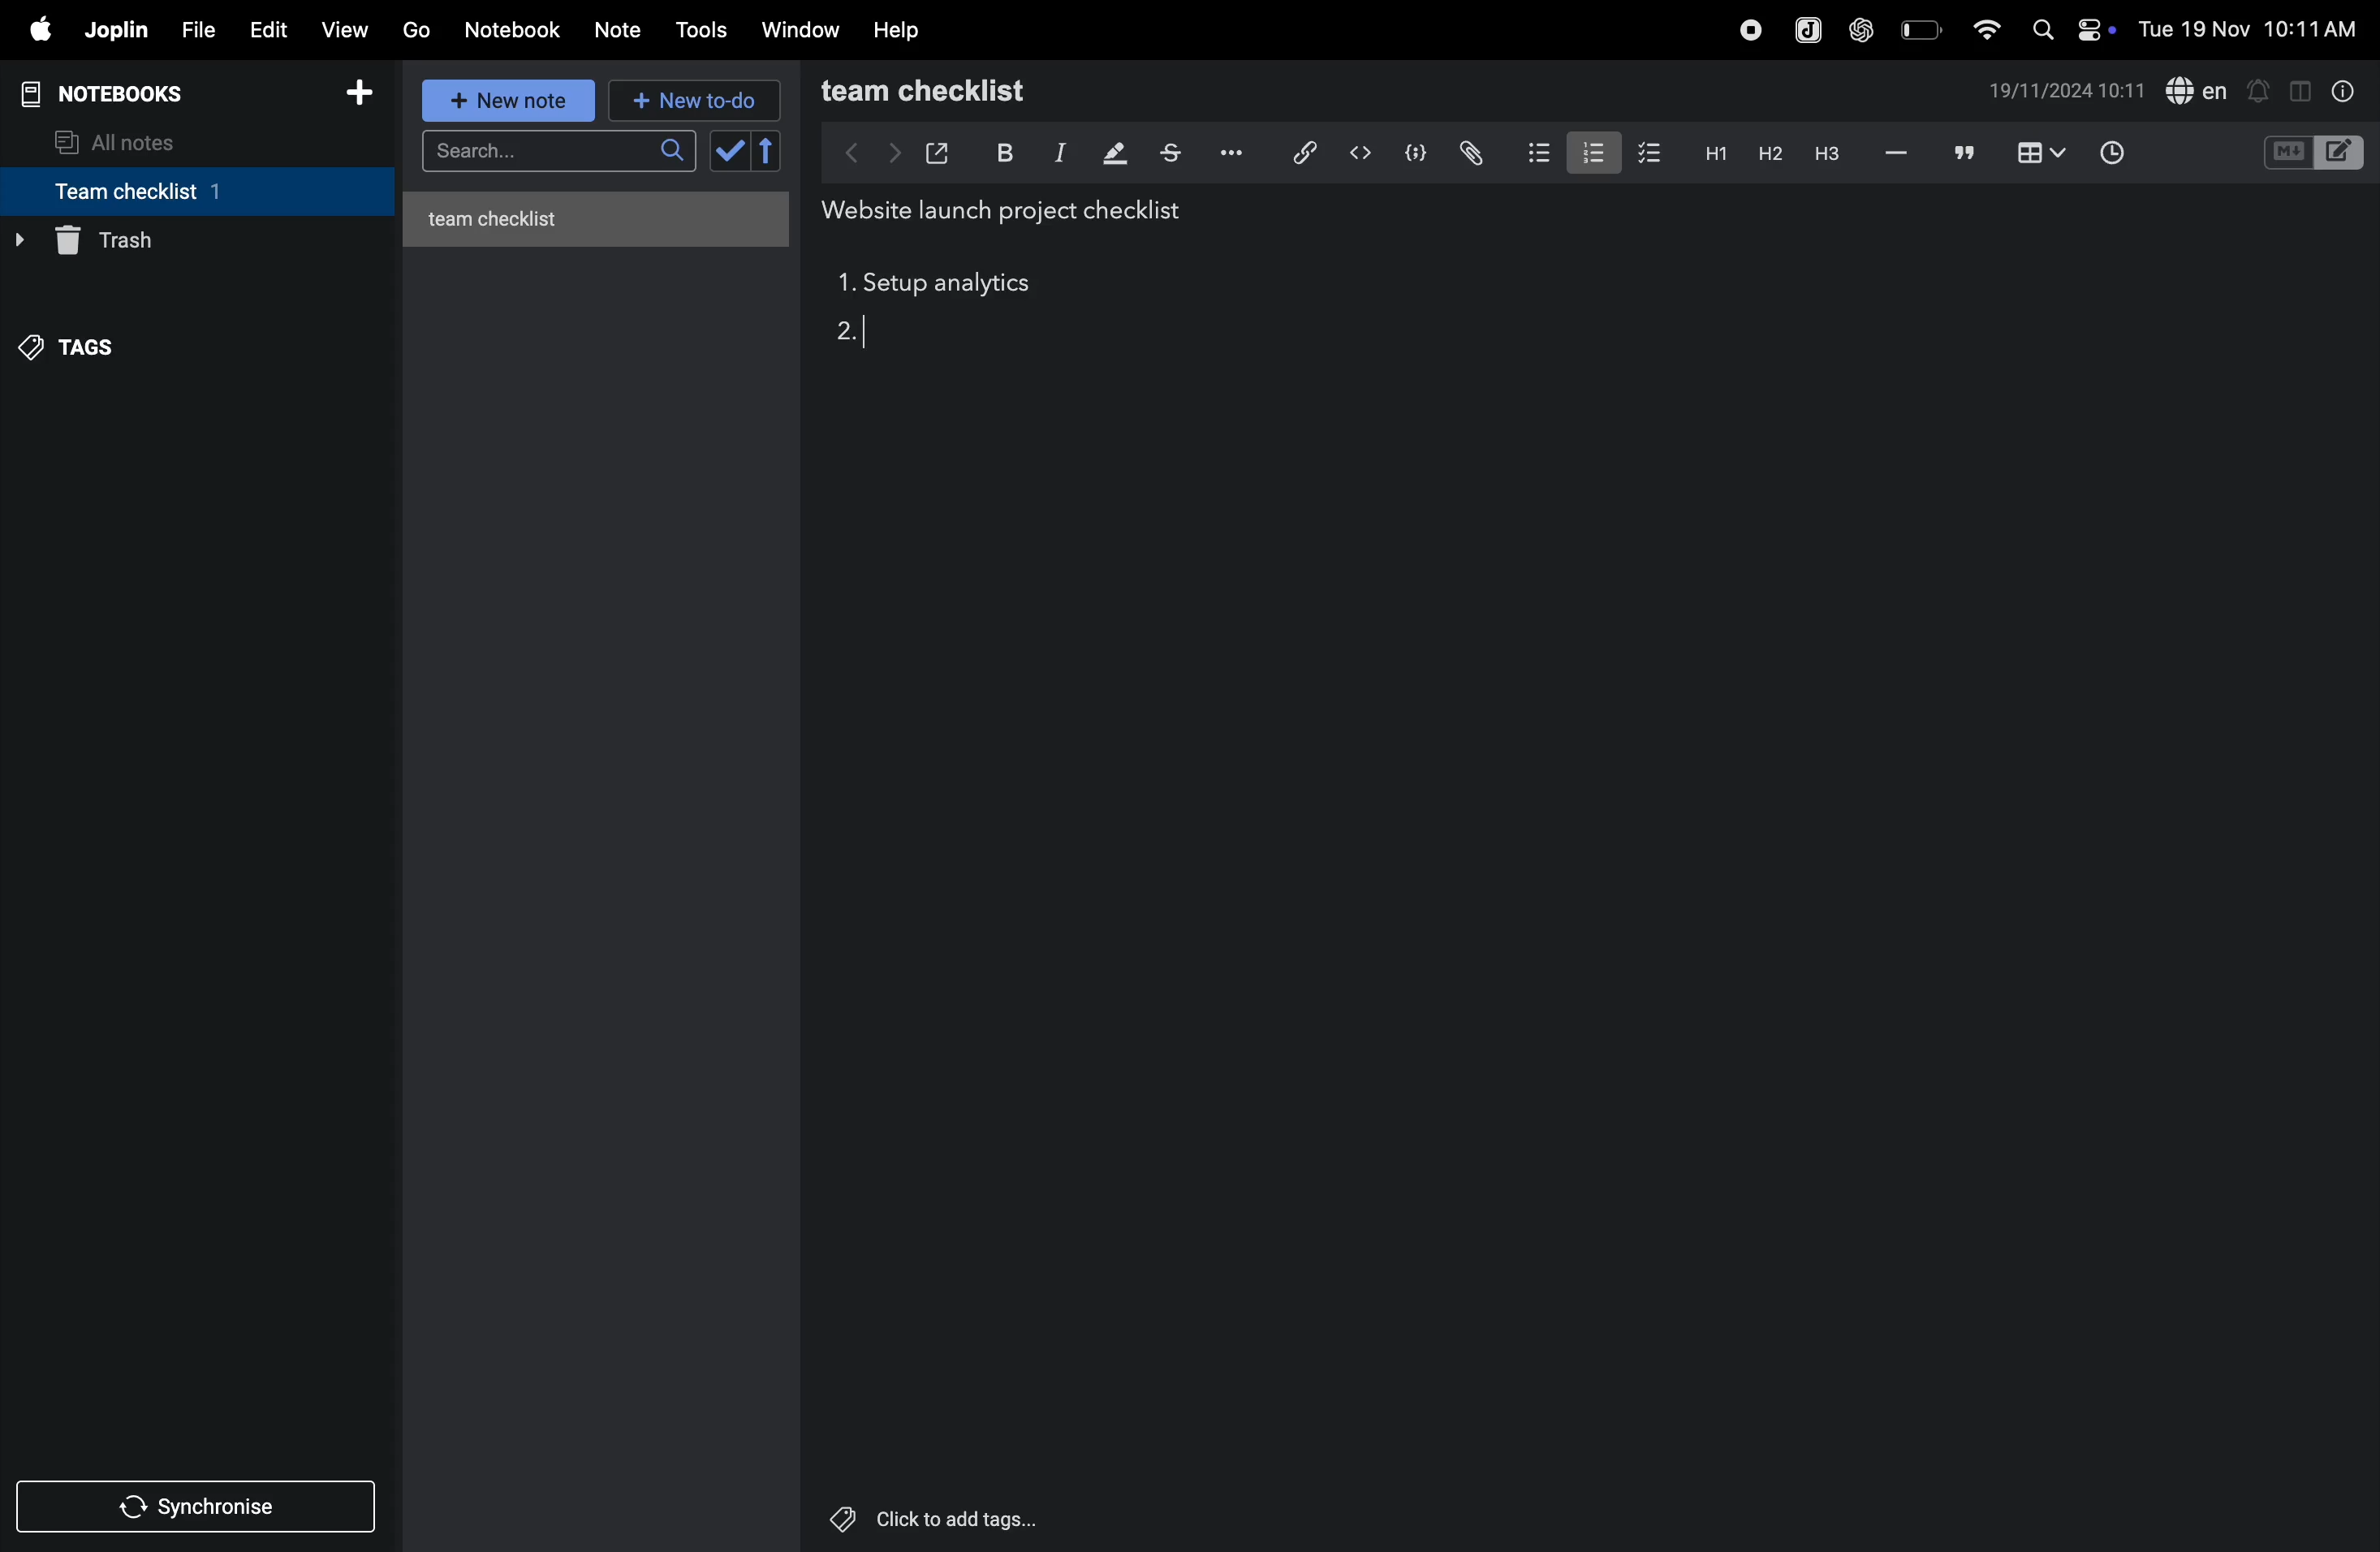 The width and height of the screenshot is (2380, 1552). Describe the element at coordinates (416, 31) in the screenshot. I see `go` at that location.